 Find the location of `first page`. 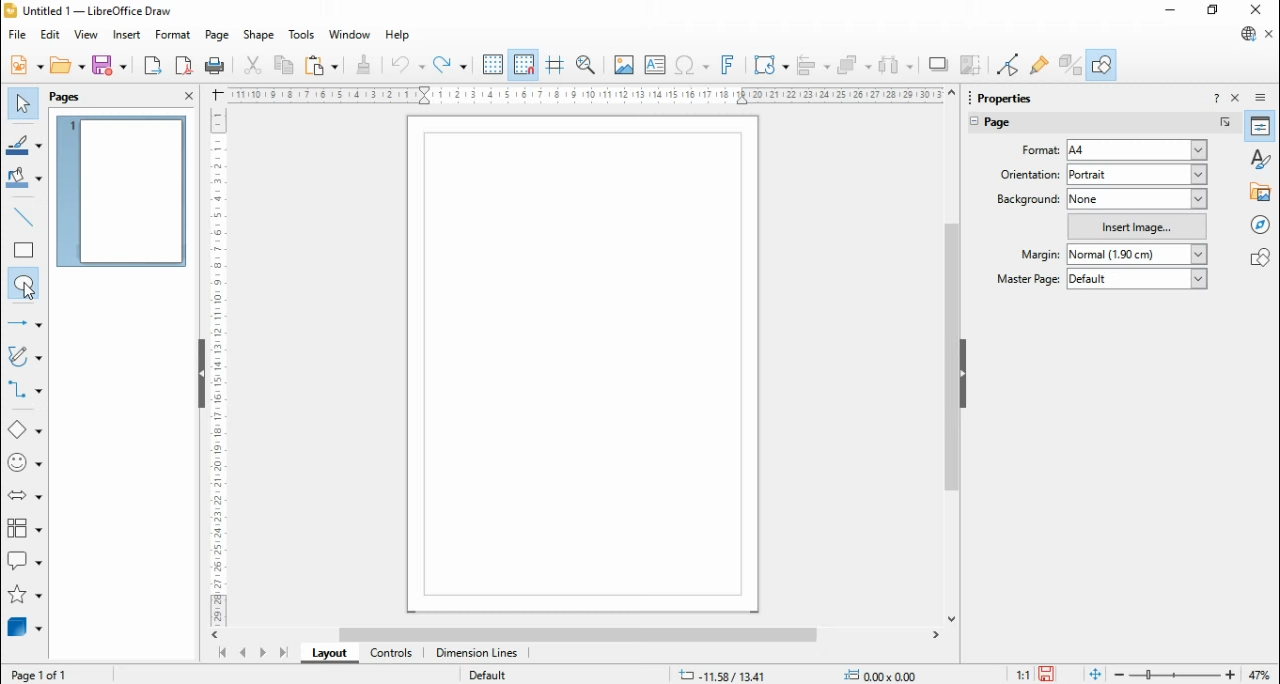

first page is located at coordinates (221, 654).